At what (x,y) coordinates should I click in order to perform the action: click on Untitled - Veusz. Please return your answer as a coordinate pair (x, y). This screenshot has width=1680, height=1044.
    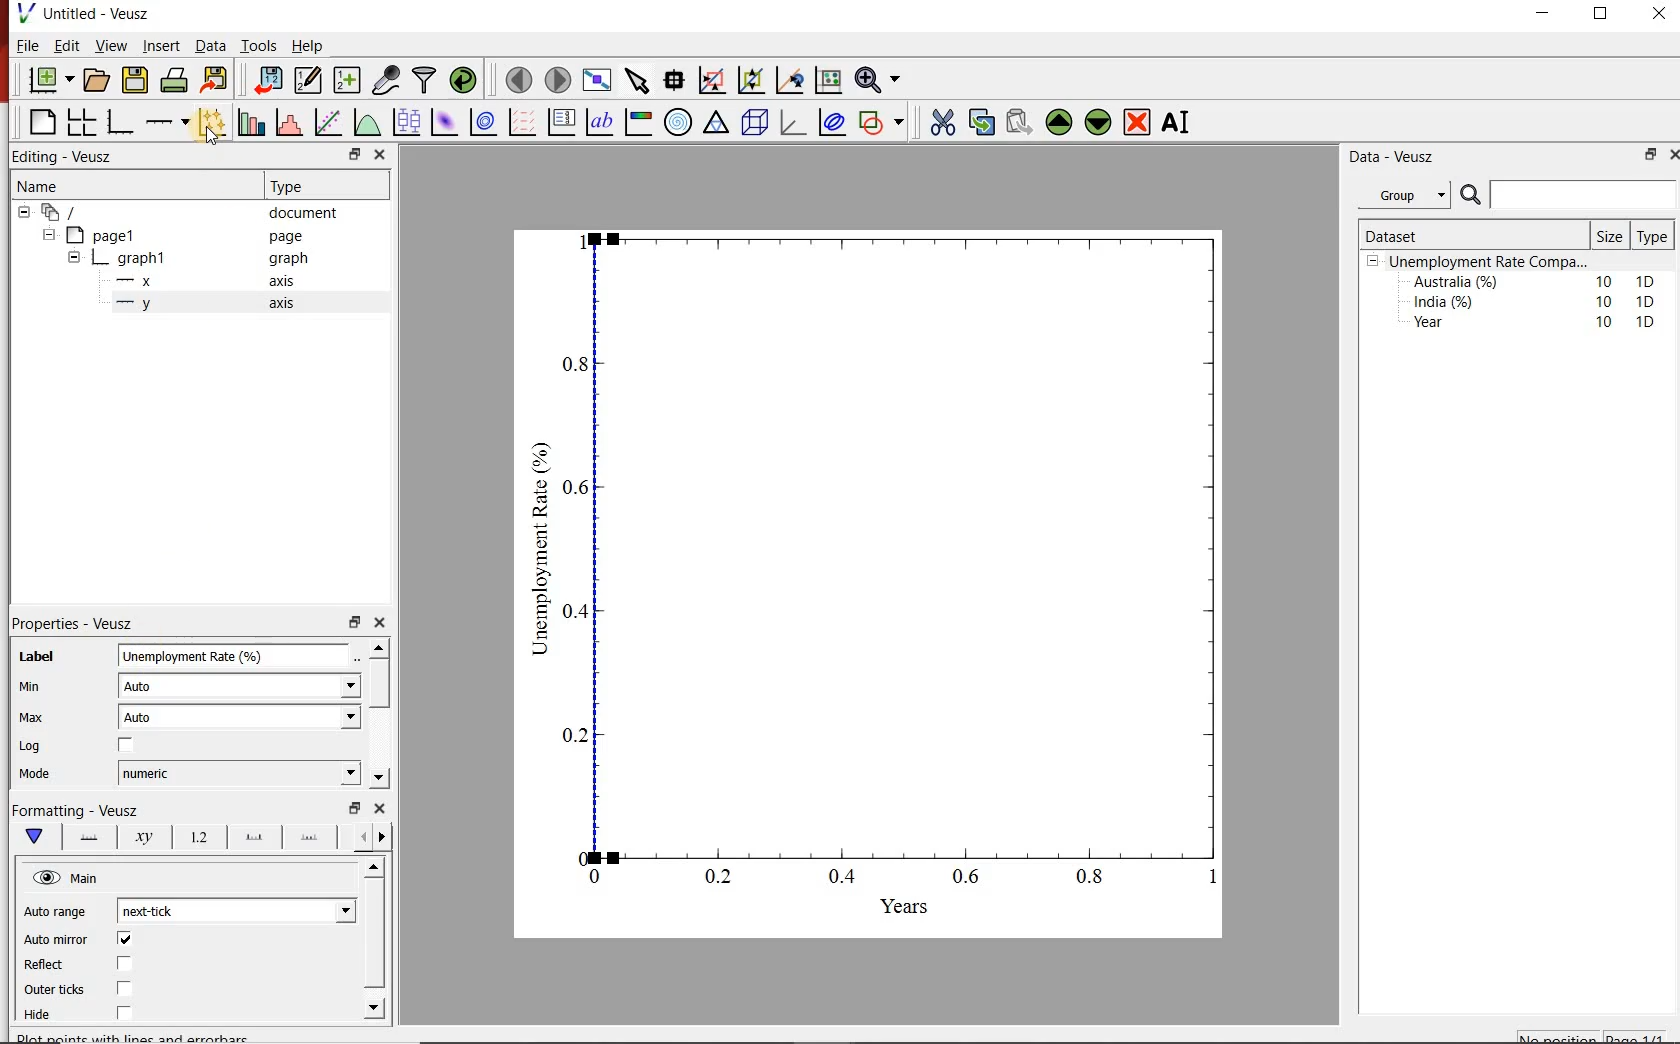
    Looking at the image, I should click on (82, 12).